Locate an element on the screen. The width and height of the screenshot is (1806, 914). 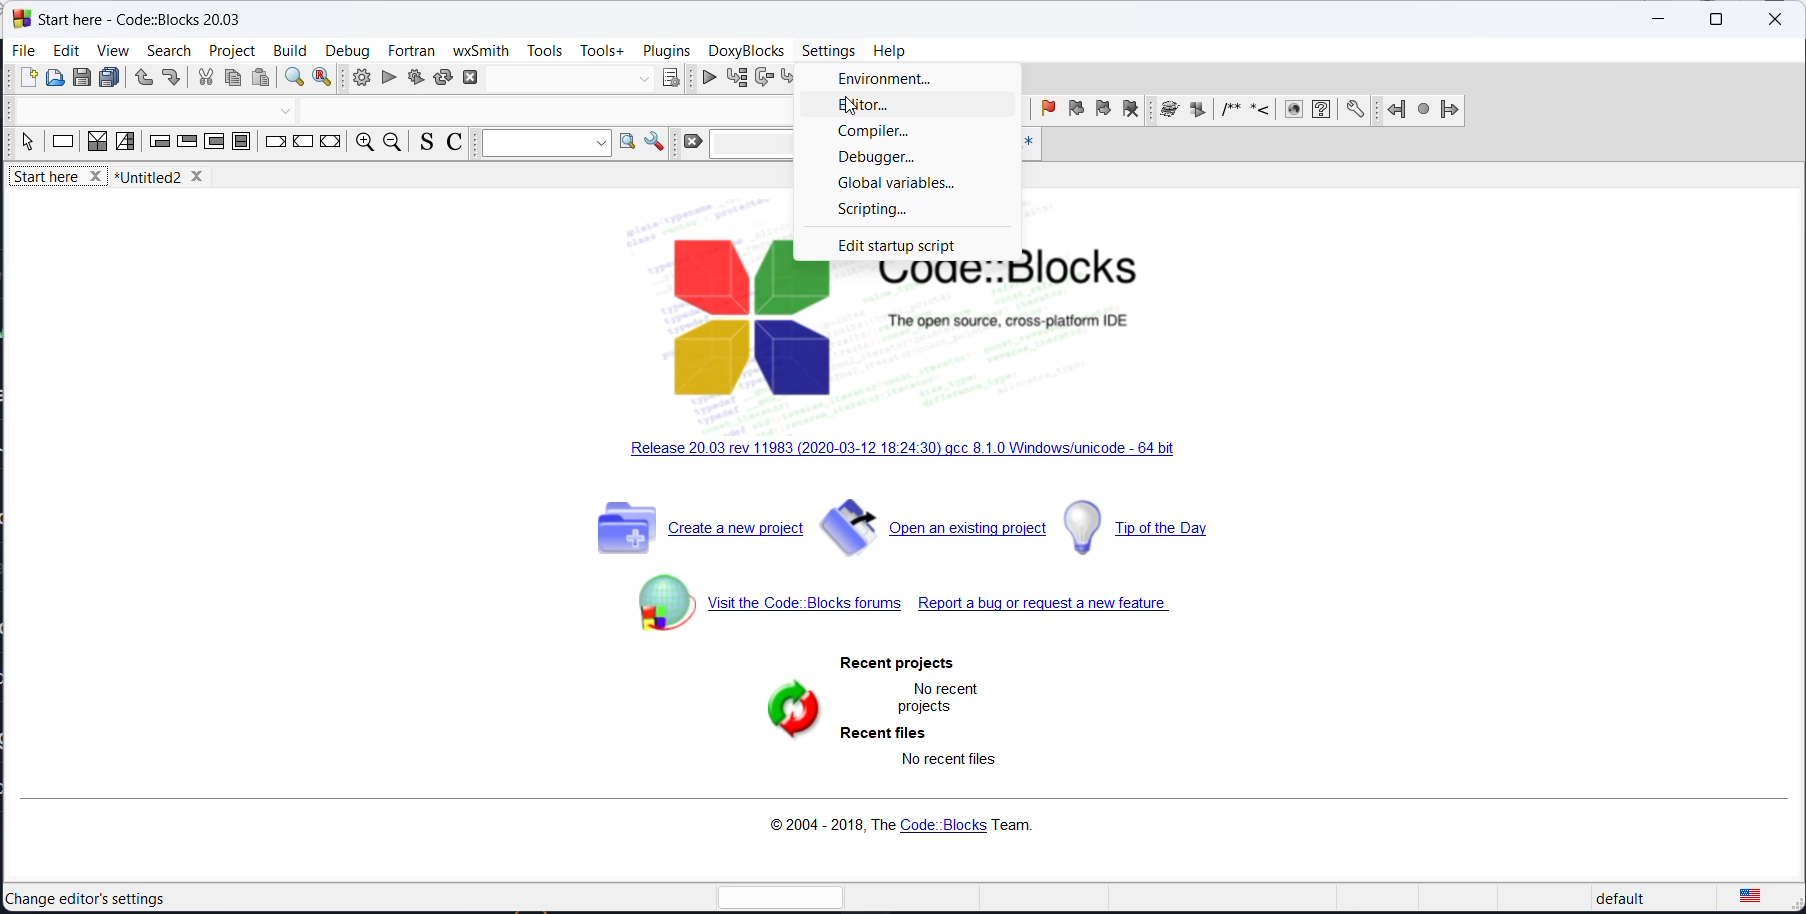
counting loop is located at coordinates (213, 144).